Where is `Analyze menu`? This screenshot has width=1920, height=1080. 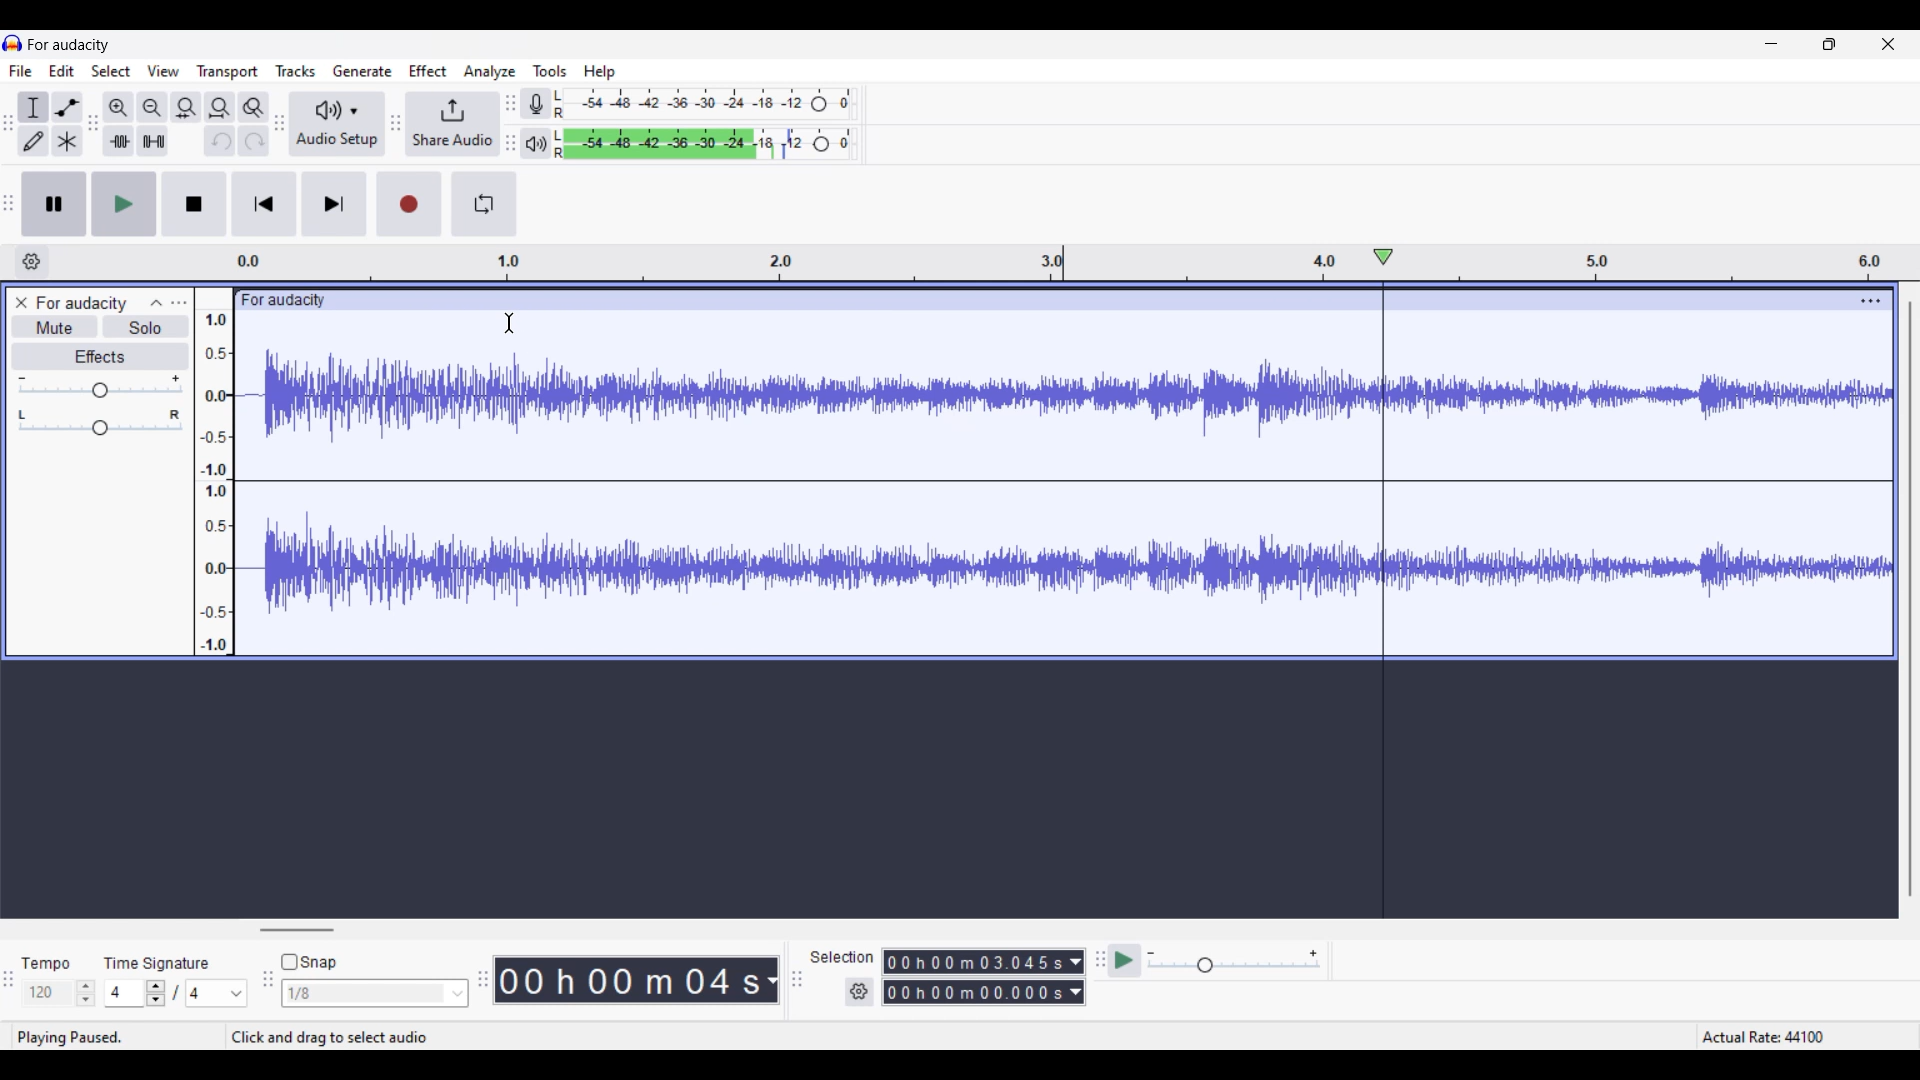
Analyze menu is located at coordinates (489, 72).